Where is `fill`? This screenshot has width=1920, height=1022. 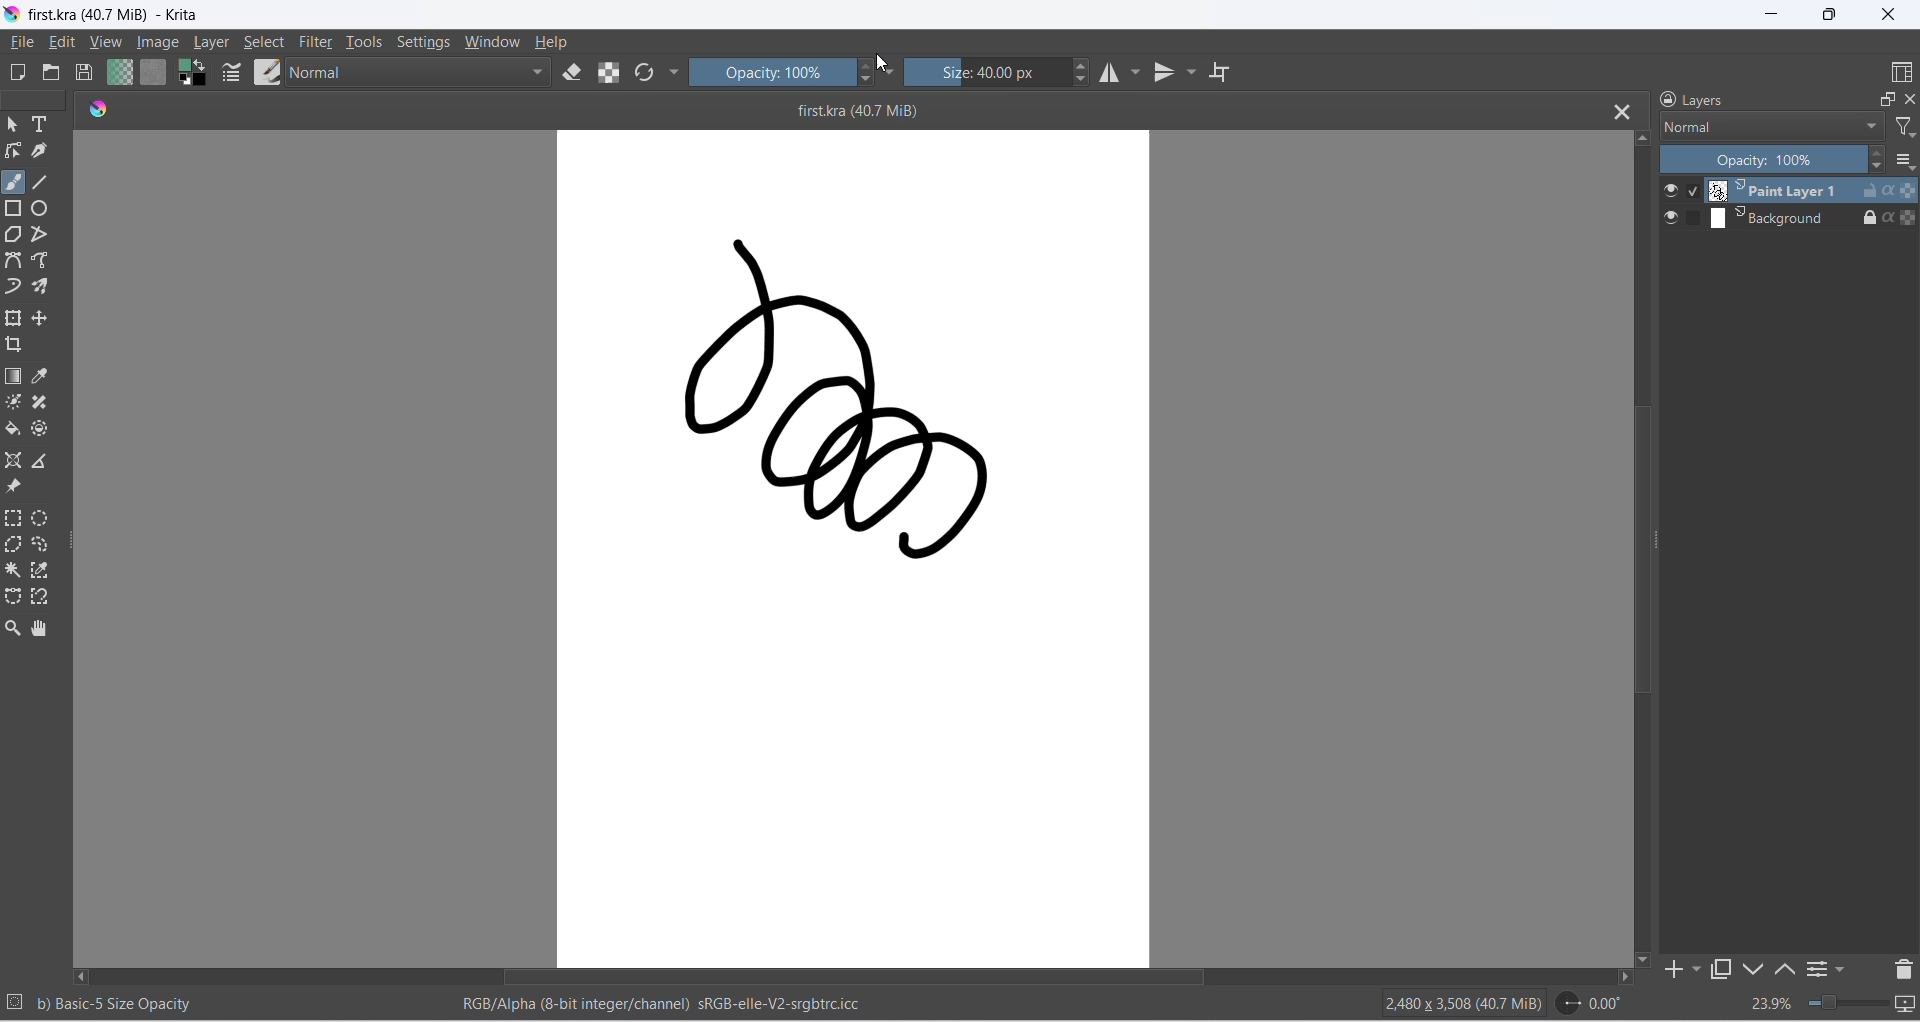
fill is located at coordinates (13, 429).